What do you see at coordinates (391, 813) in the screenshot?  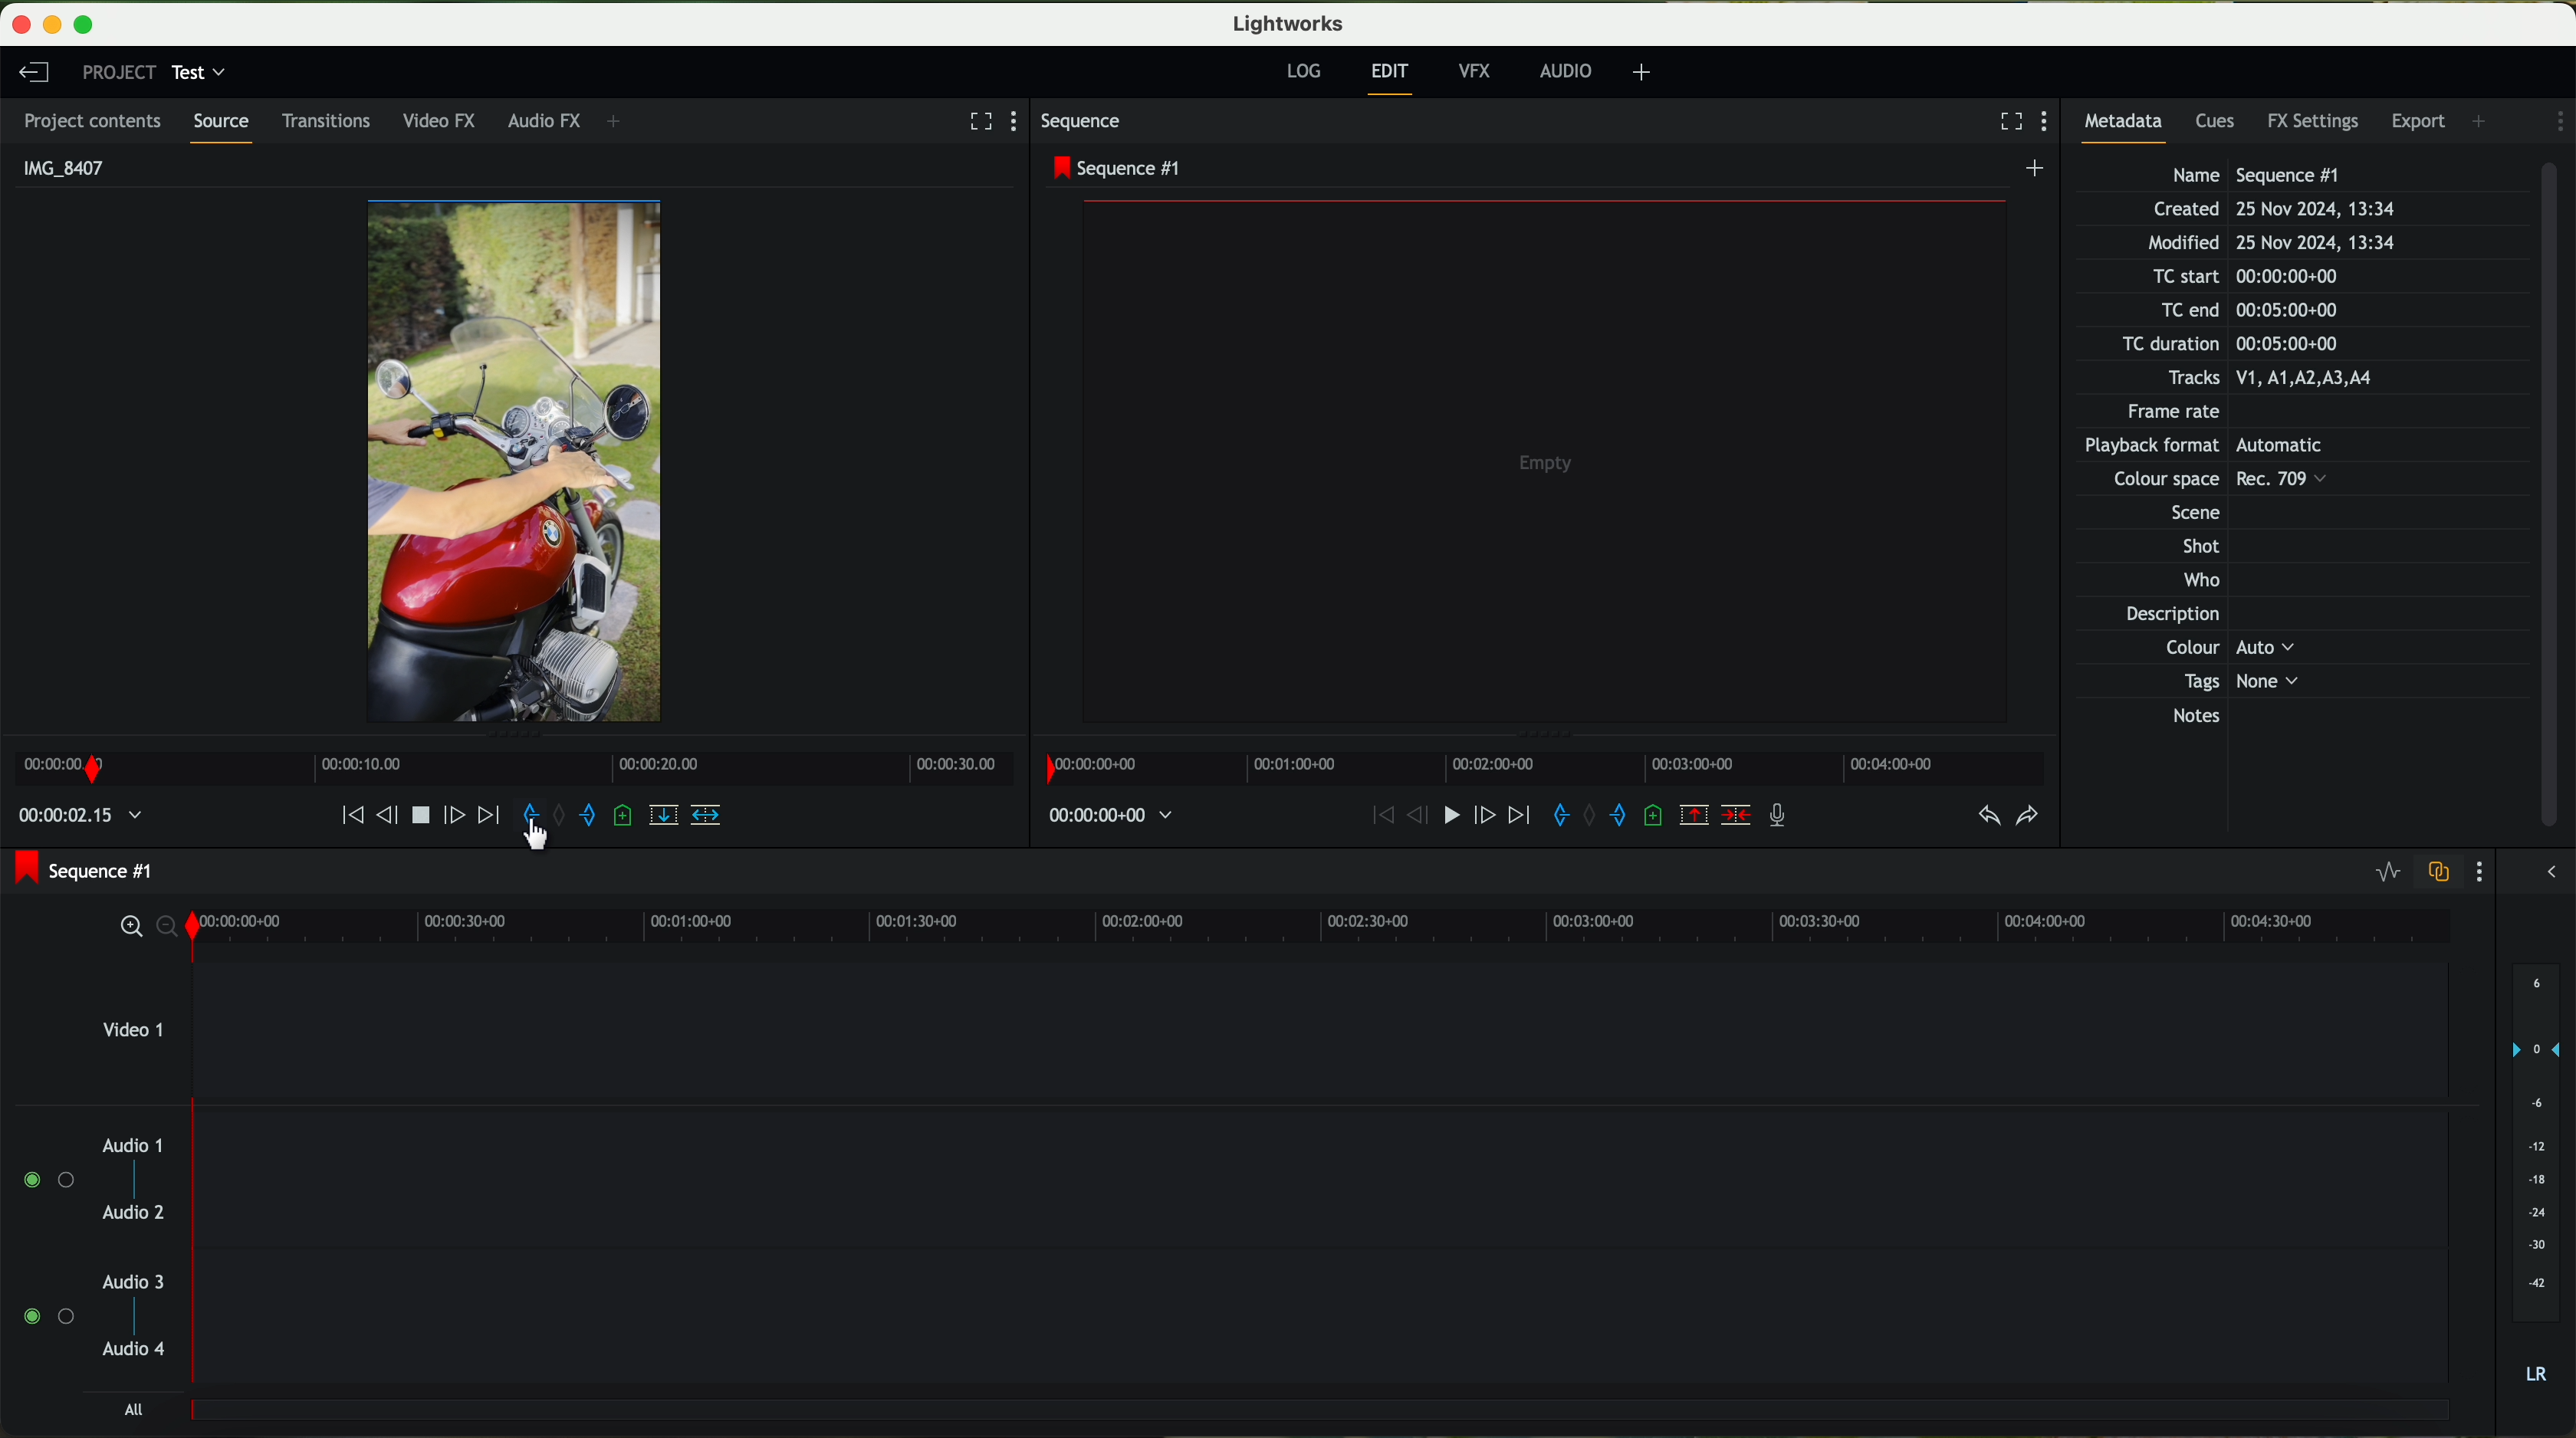 I see `nudge one frame back` at bounding box center [391, 813].